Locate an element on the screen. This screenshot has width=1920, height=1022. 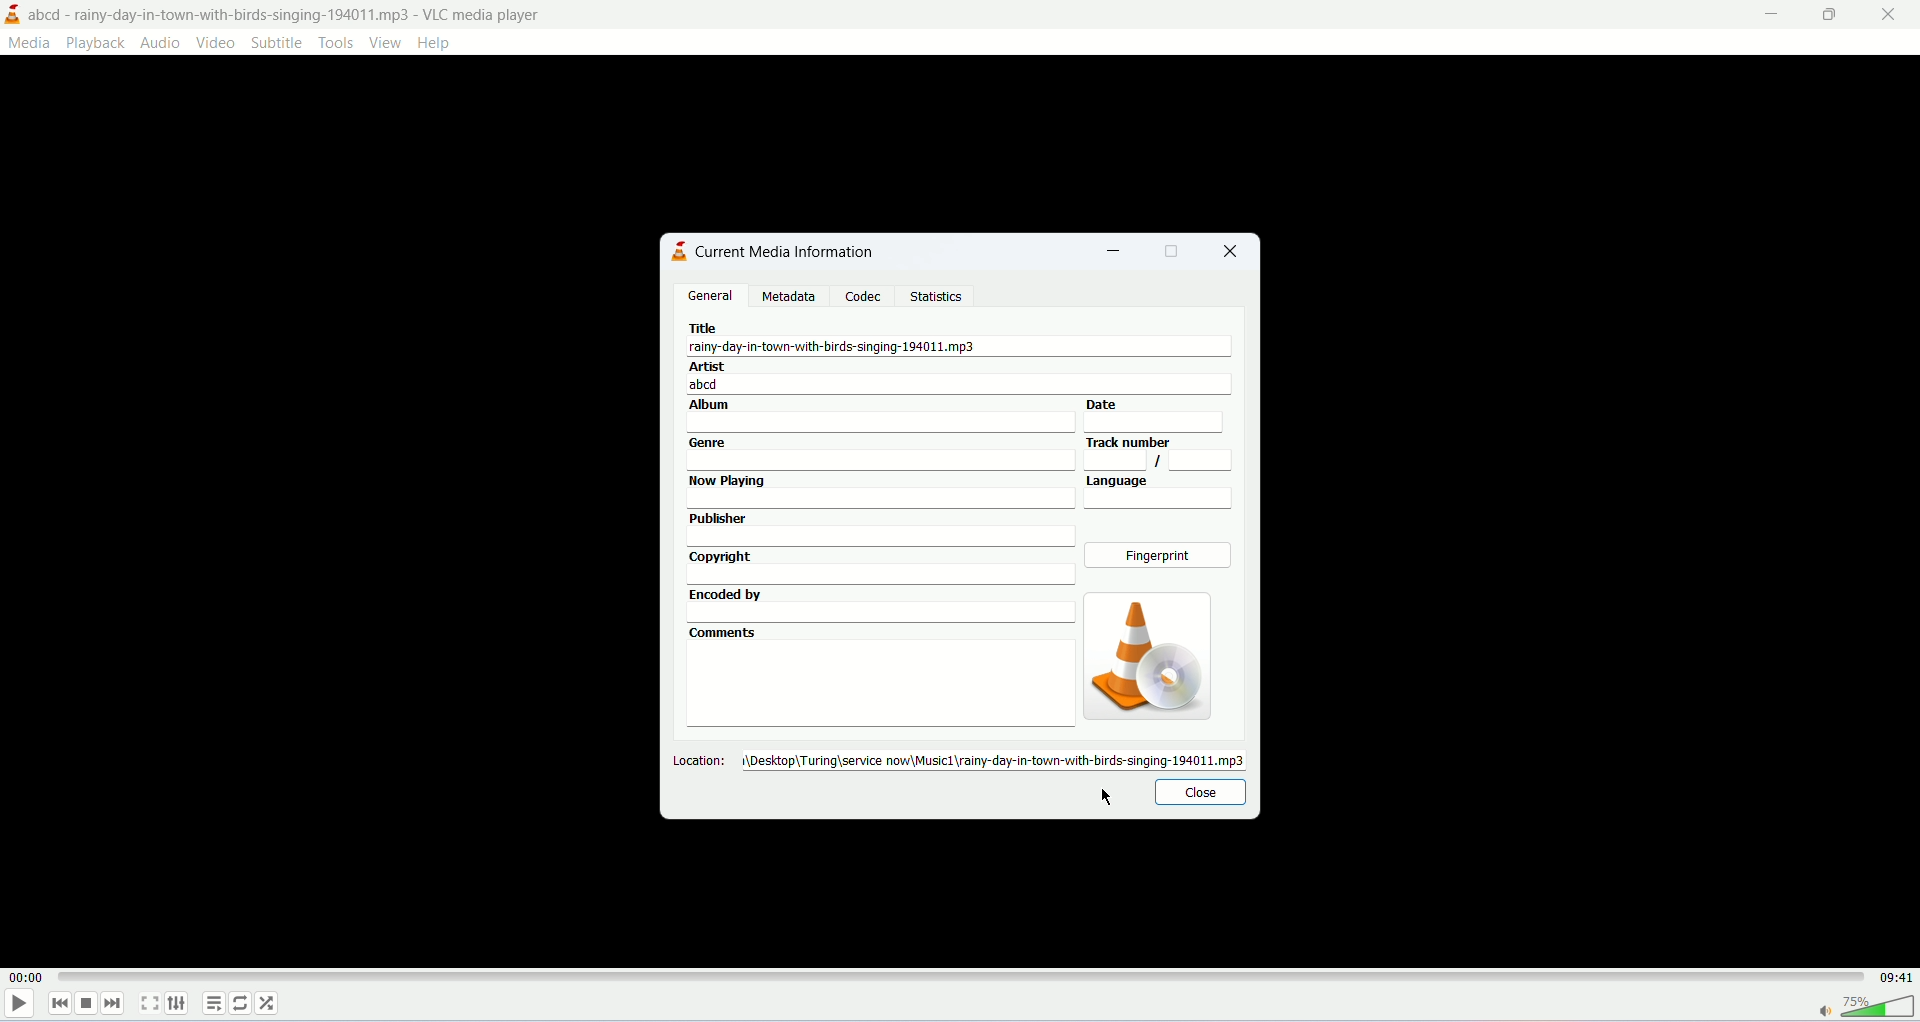
maximize is located at coordinates (1831, 18).